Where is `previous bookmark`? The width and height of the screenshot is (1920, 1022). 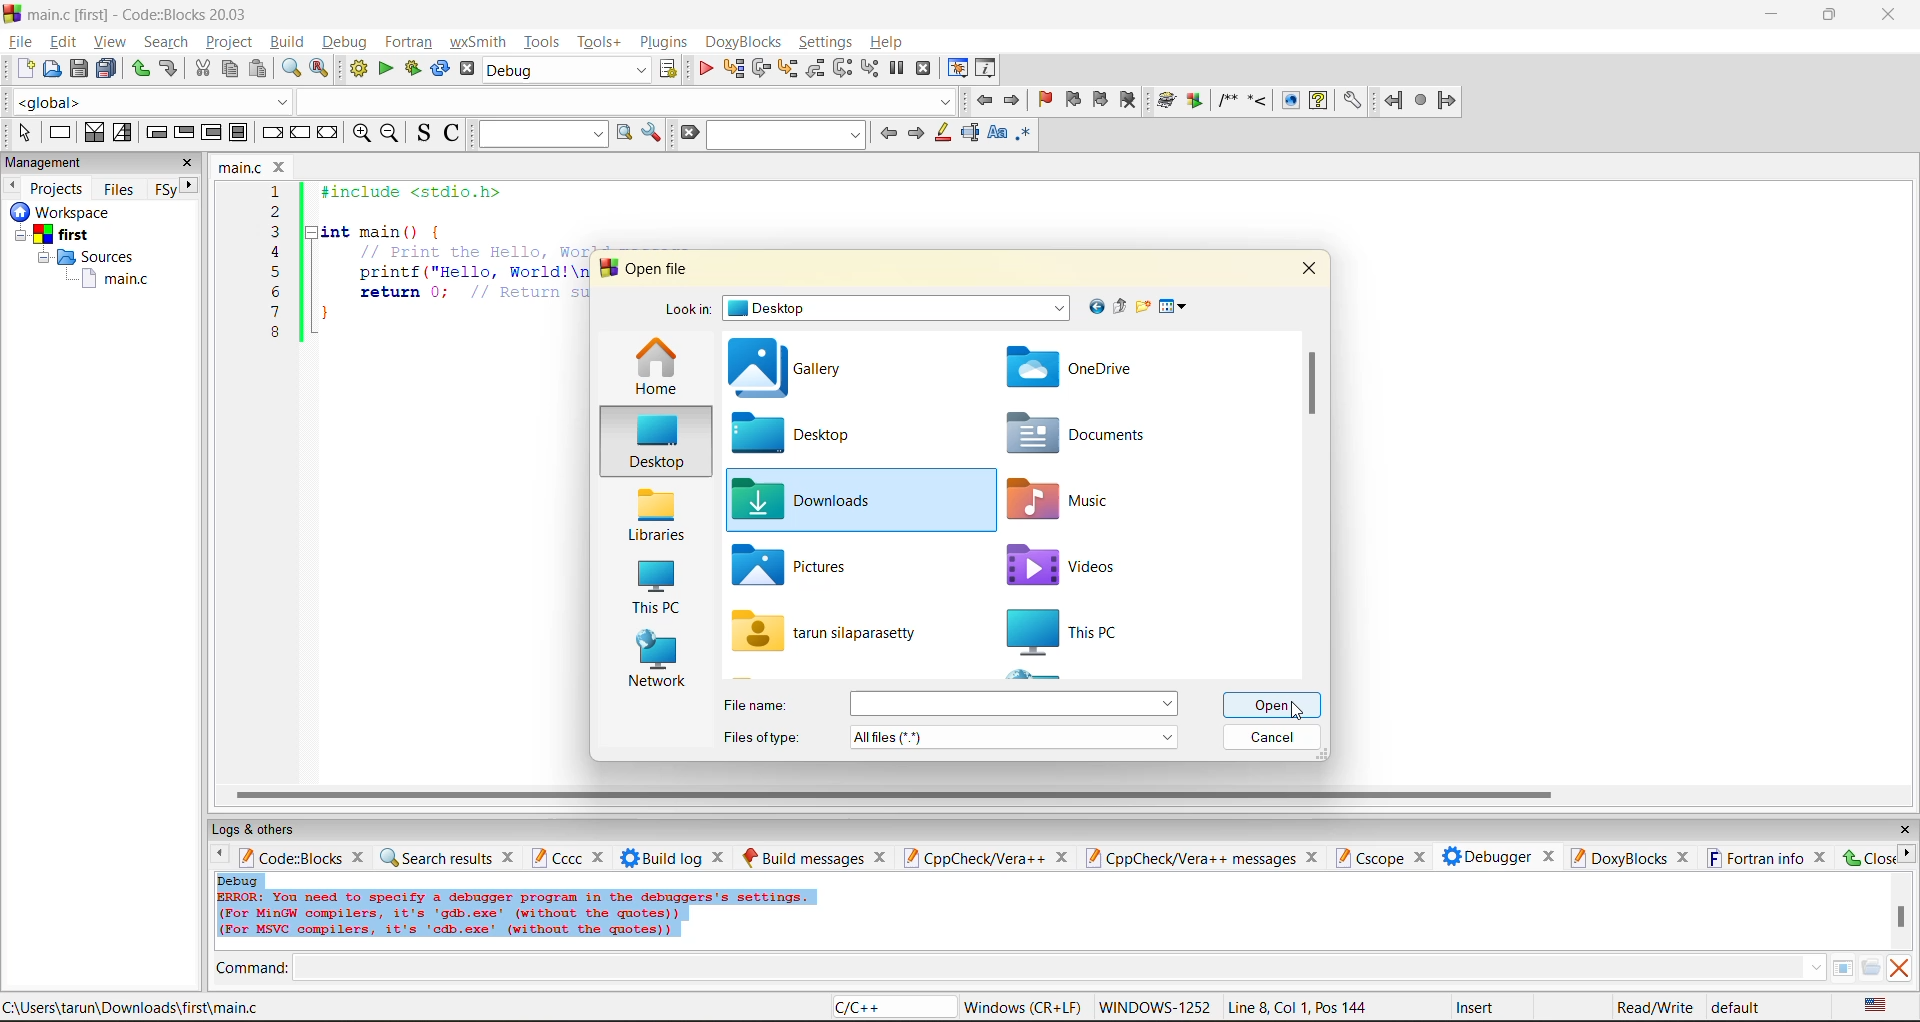 previous bookmark is located at coordinates (1073, 99).